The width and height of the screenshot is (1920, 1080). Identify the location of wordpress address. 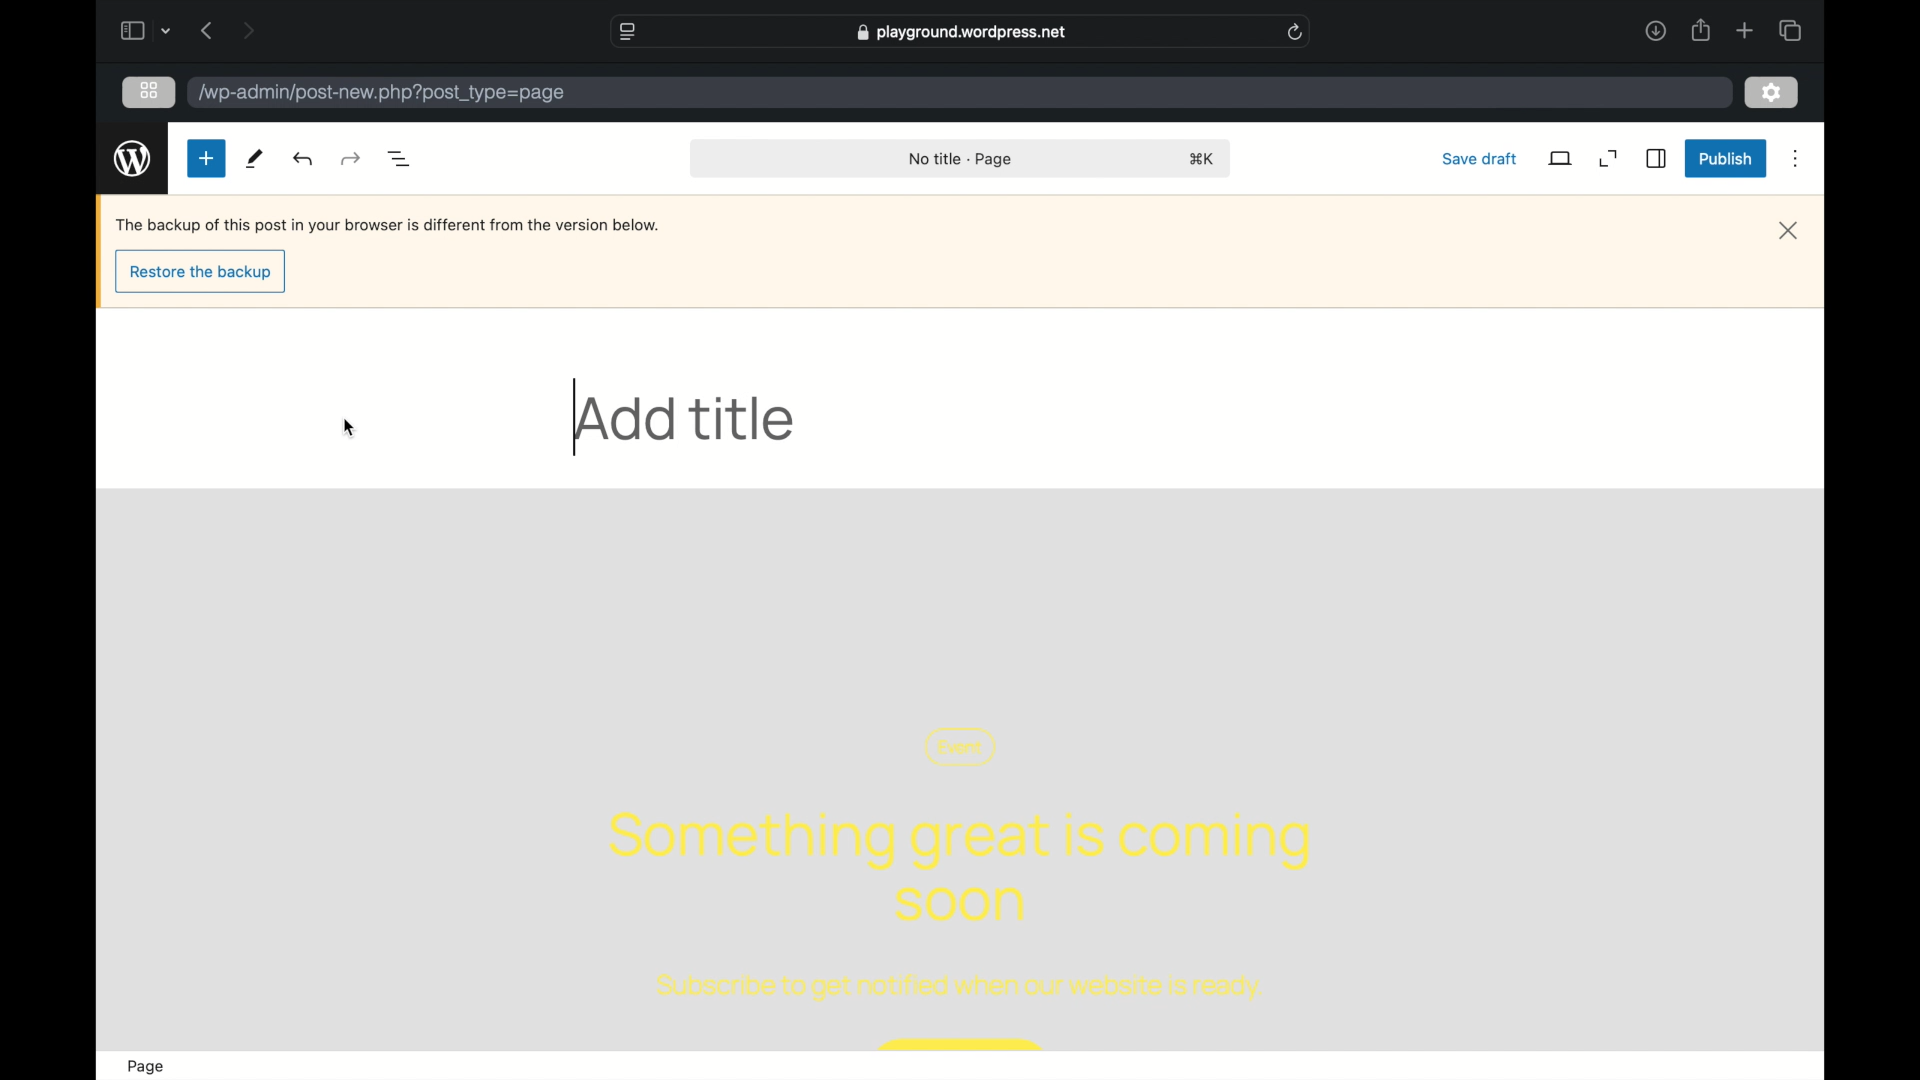
(380, 93).